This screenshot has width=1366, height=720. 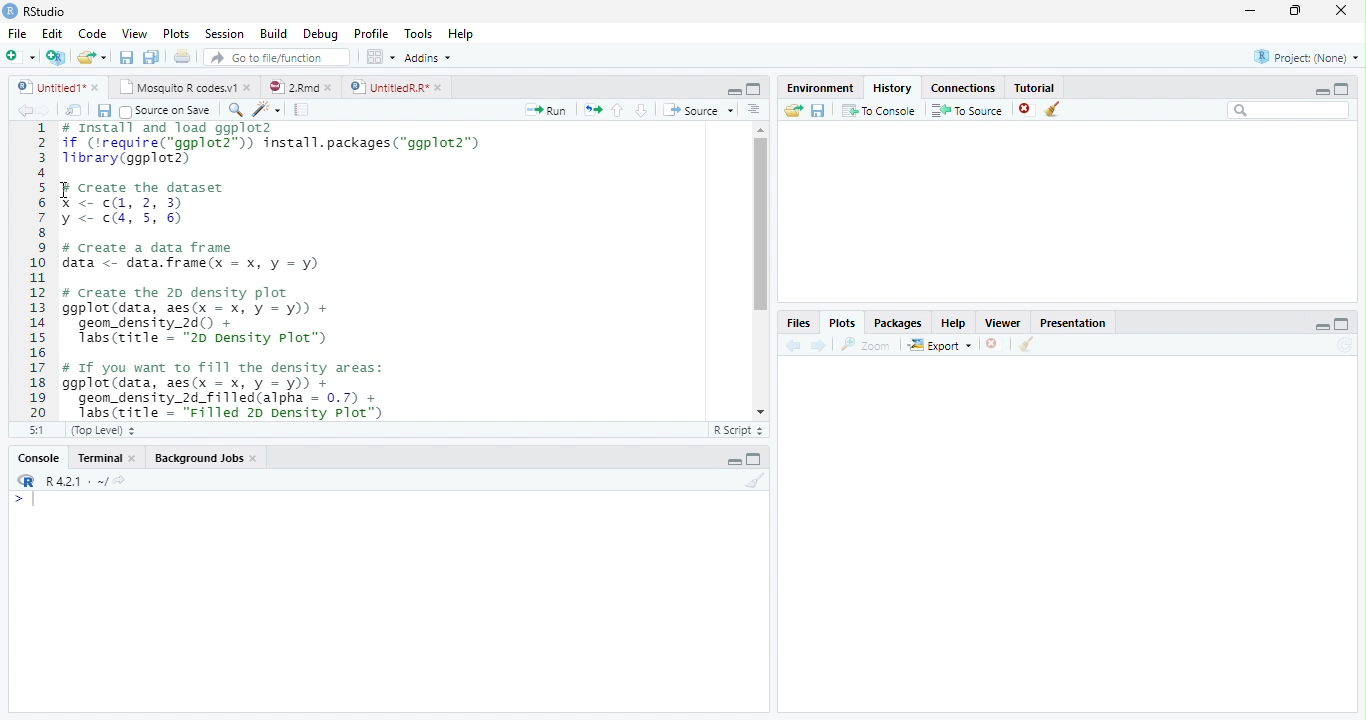 What do you see at coordinates (361, 269) in the screenshot?
I see `1 # Install and load ggplot2
2 if (irequire(“ggplot2”)) install.packages(“ggplot2”)
3 library(ggplot2)

4

5 J Create the dataset
6 x <c@, 2,3)

7 y<cG 5 8)

8

9 # create a data frame

10 data <- data.frame(x = x, y = y)

11
12 # create the 20 density plot
13 ggplot(data, aes(x = x, y = y)) +
14  geom_density_2d() +
15 labs(title - "20 Density Plot")

16
17 # If you want to fill the density areas:

18 ggplot(data, aes(x = x, y = y)) +
19 geom_density_2d_filled(alpha = 0.7) +
20  labs(title - “Filled 20 Density Plot™)` at bounding box center [361, 269].